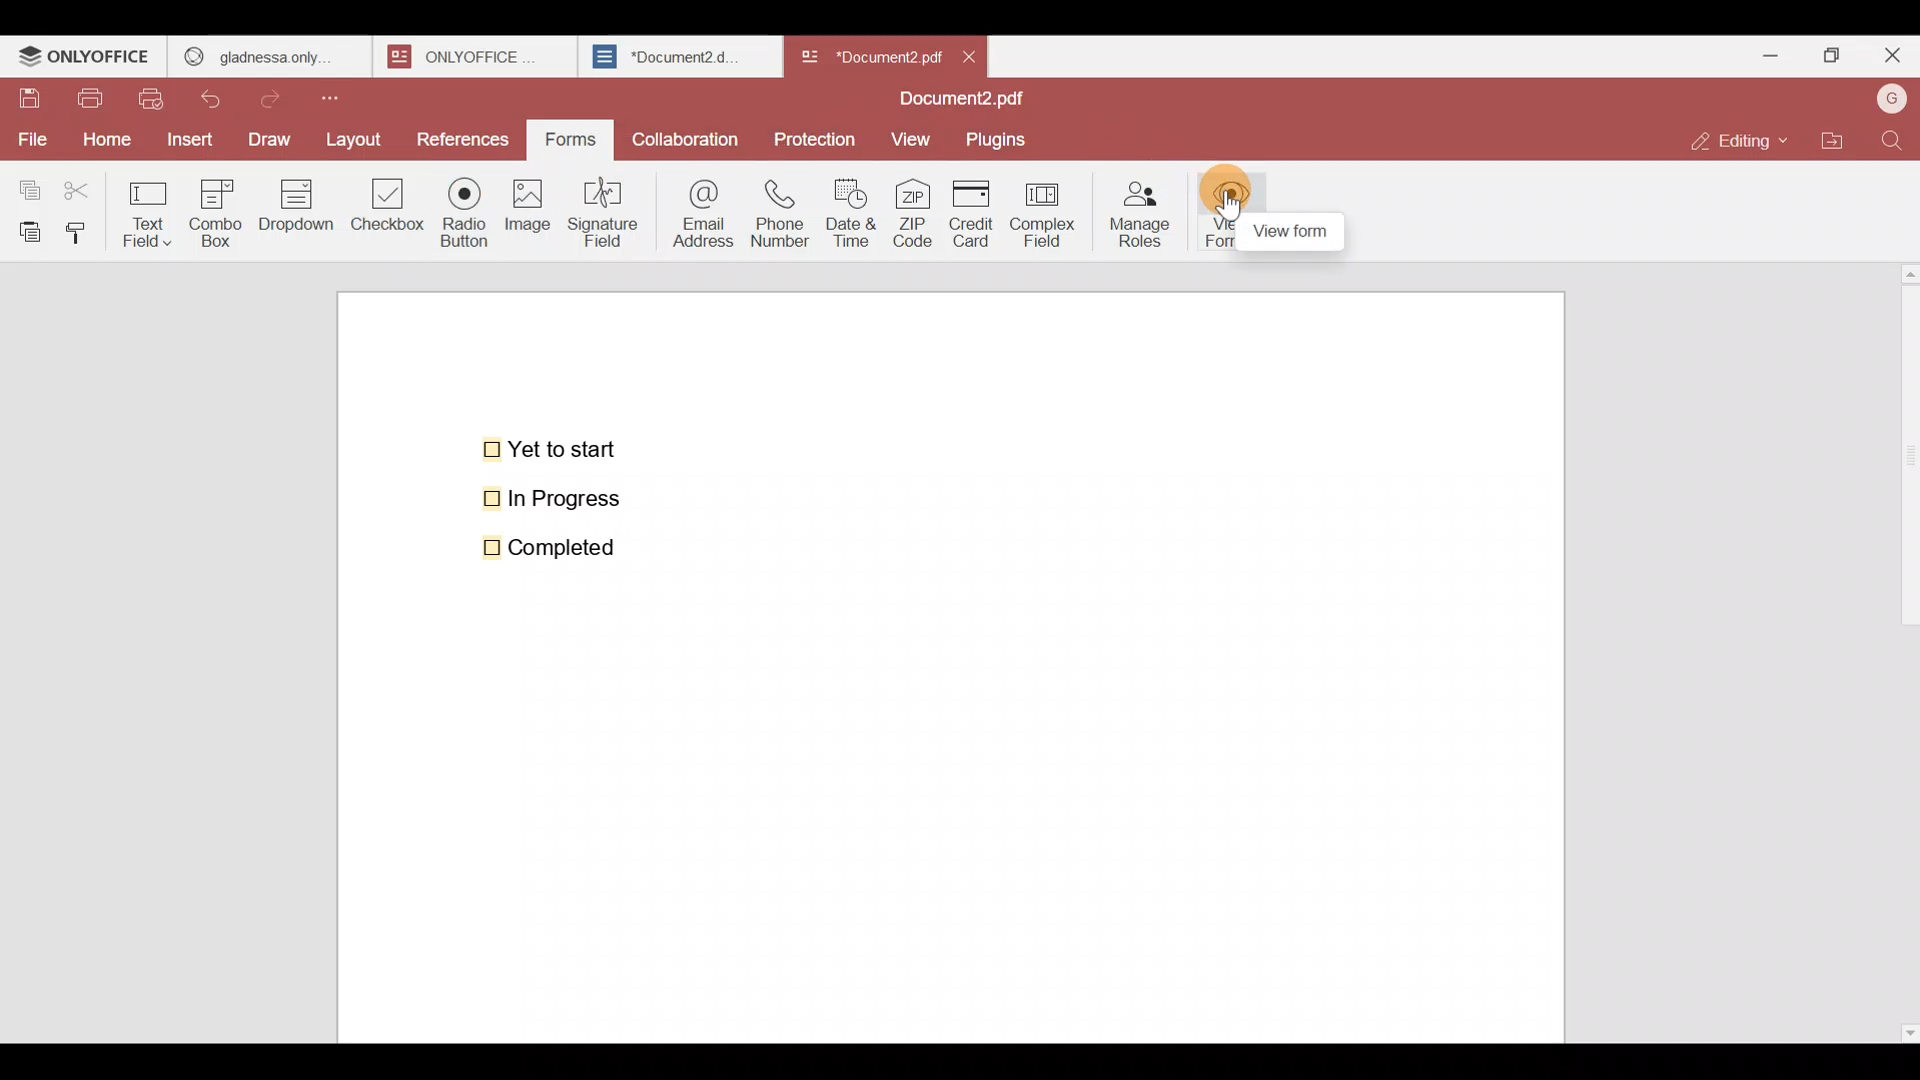 The width and height of the screenshot is (1920, 1080). What do you see at coordinates (1828, 54) in the screenshot?
I see `Maximize` at bounding box center [1828, 54].